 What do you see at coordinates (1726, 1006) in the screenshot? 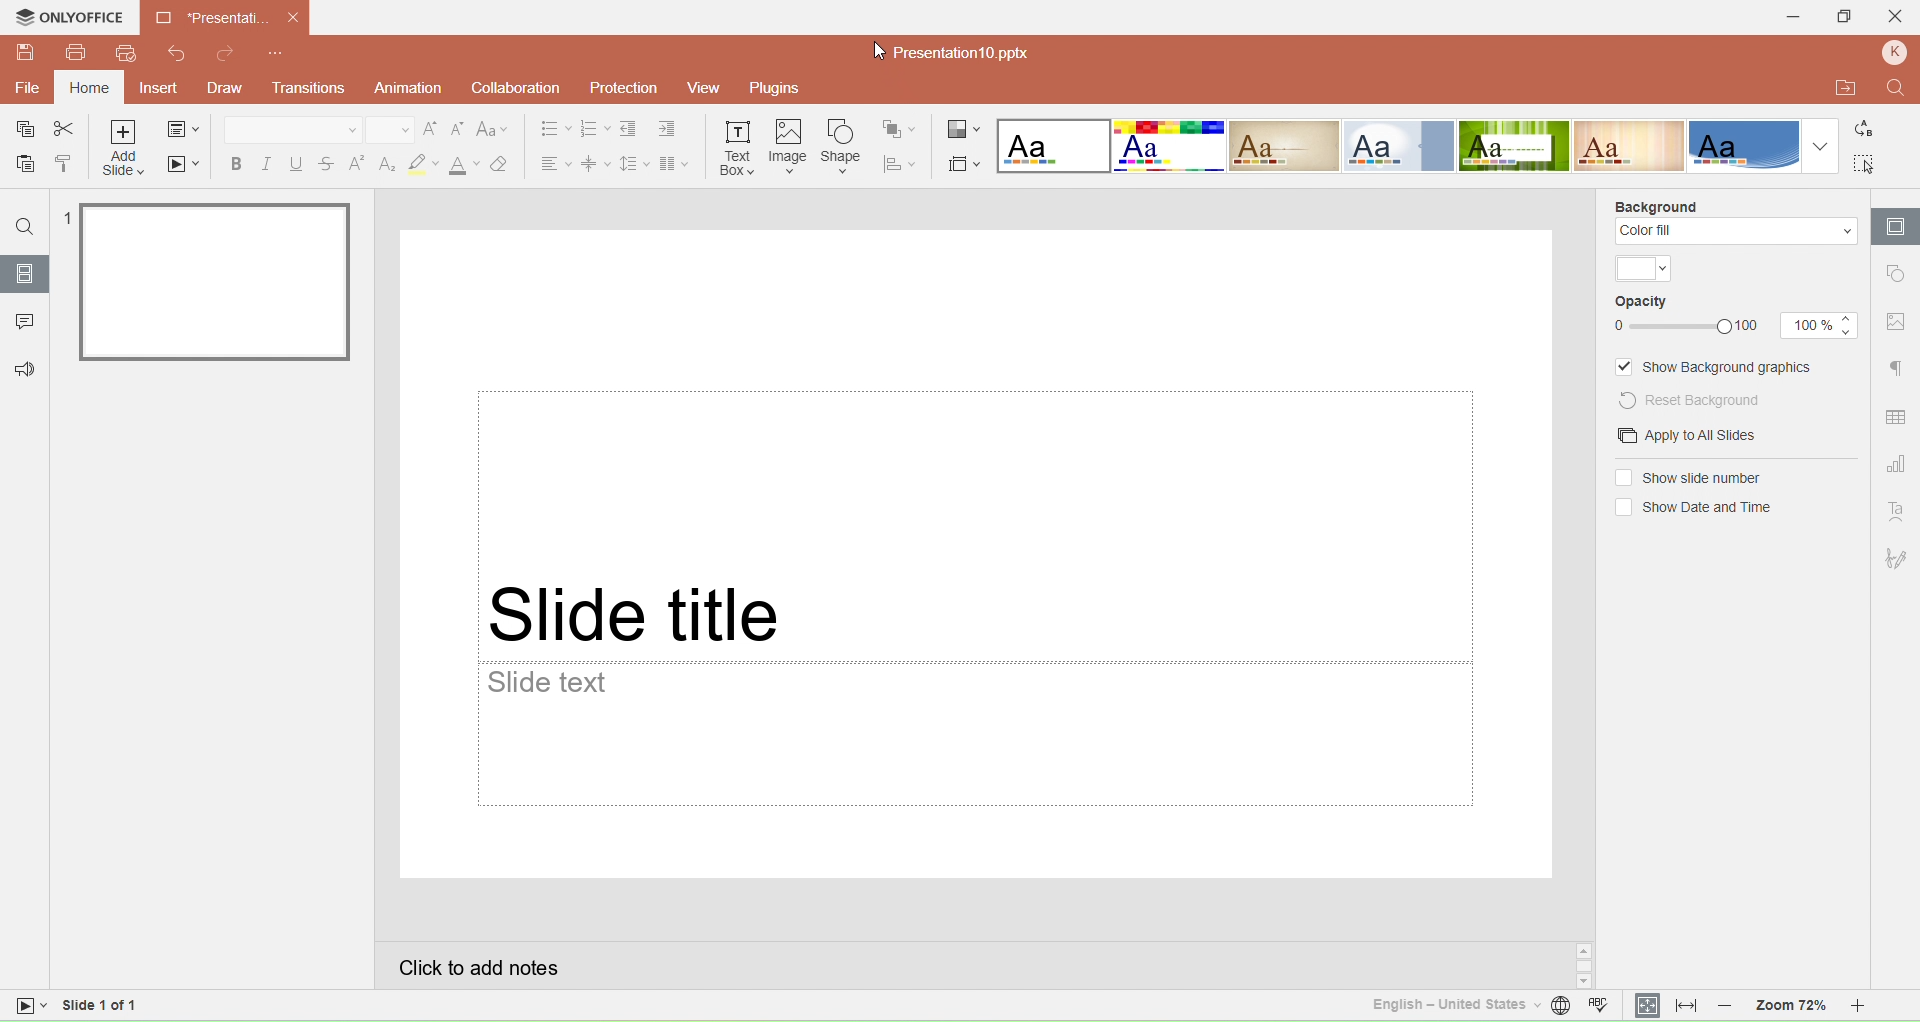
I see `Zoom out` at bounding box center [1726, 1006].